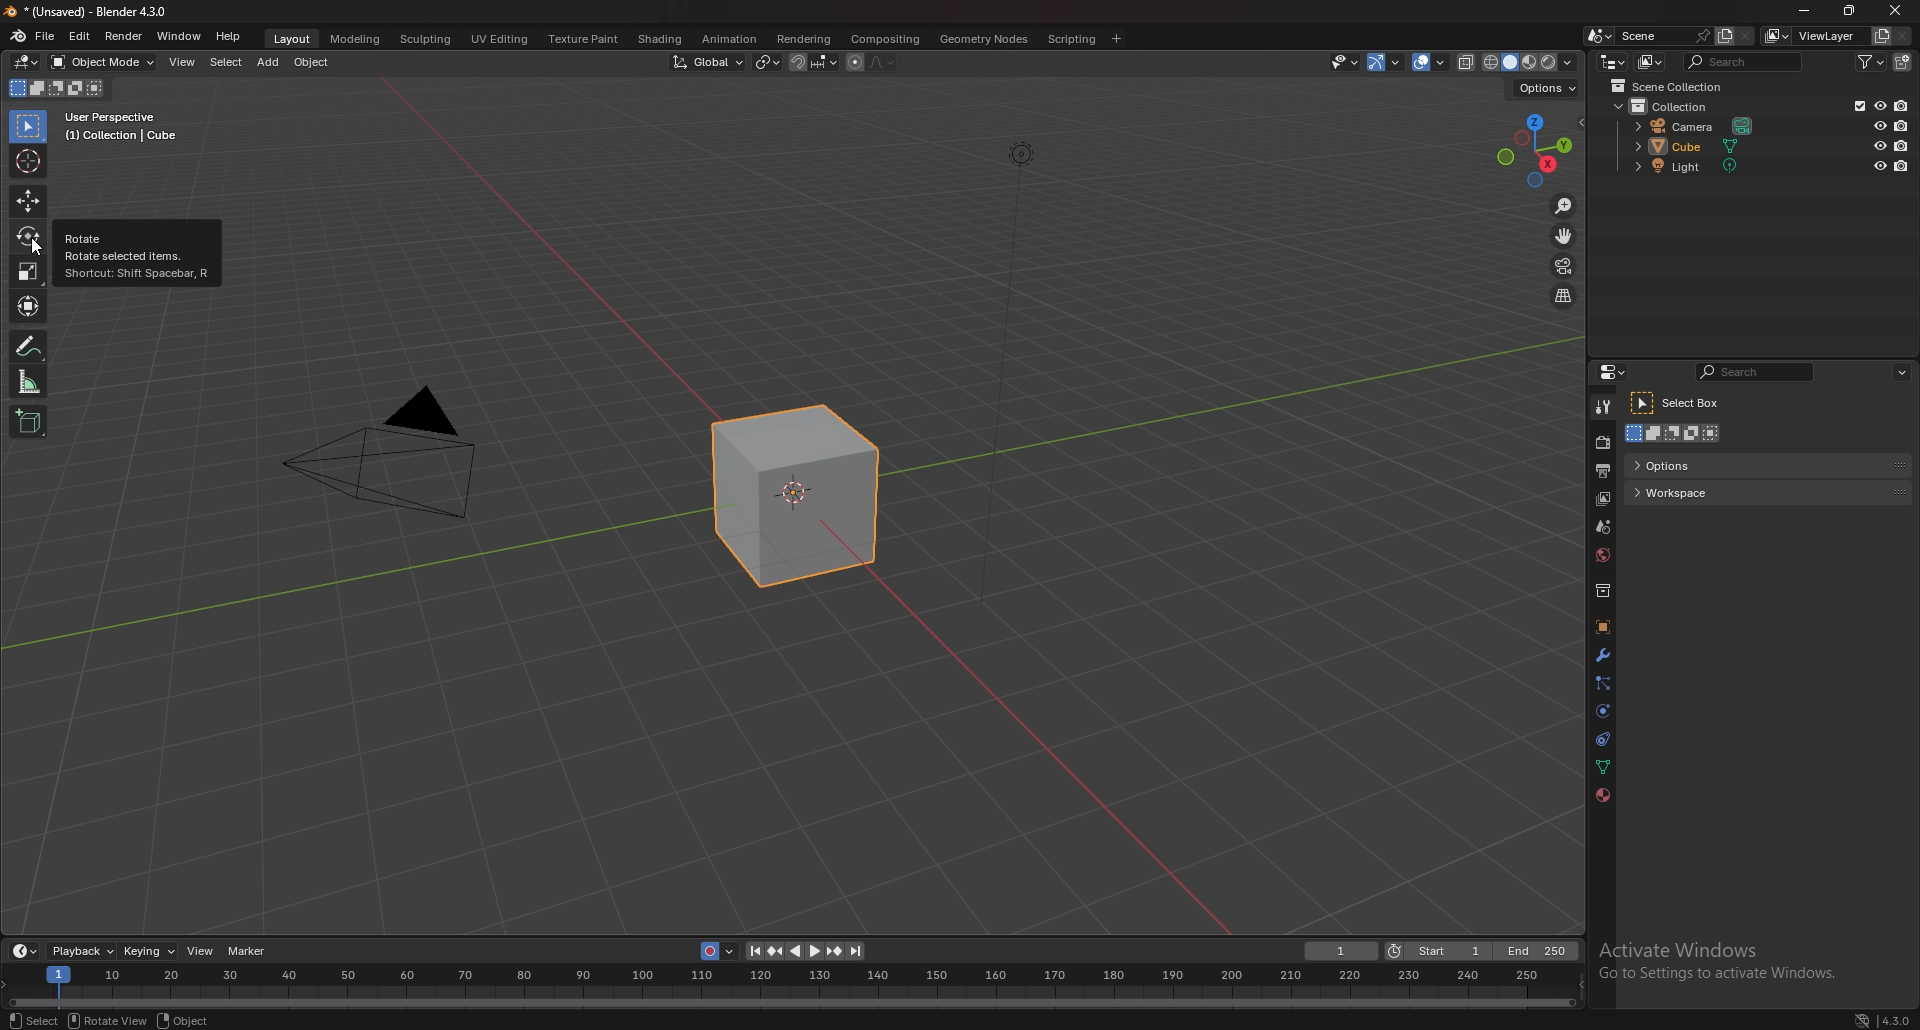 The height and width of the screenshot is (1030, 1920). What do you see at coordinates (227, 62) in the screenshot?
I see `select` at bounding box center [227, 62].